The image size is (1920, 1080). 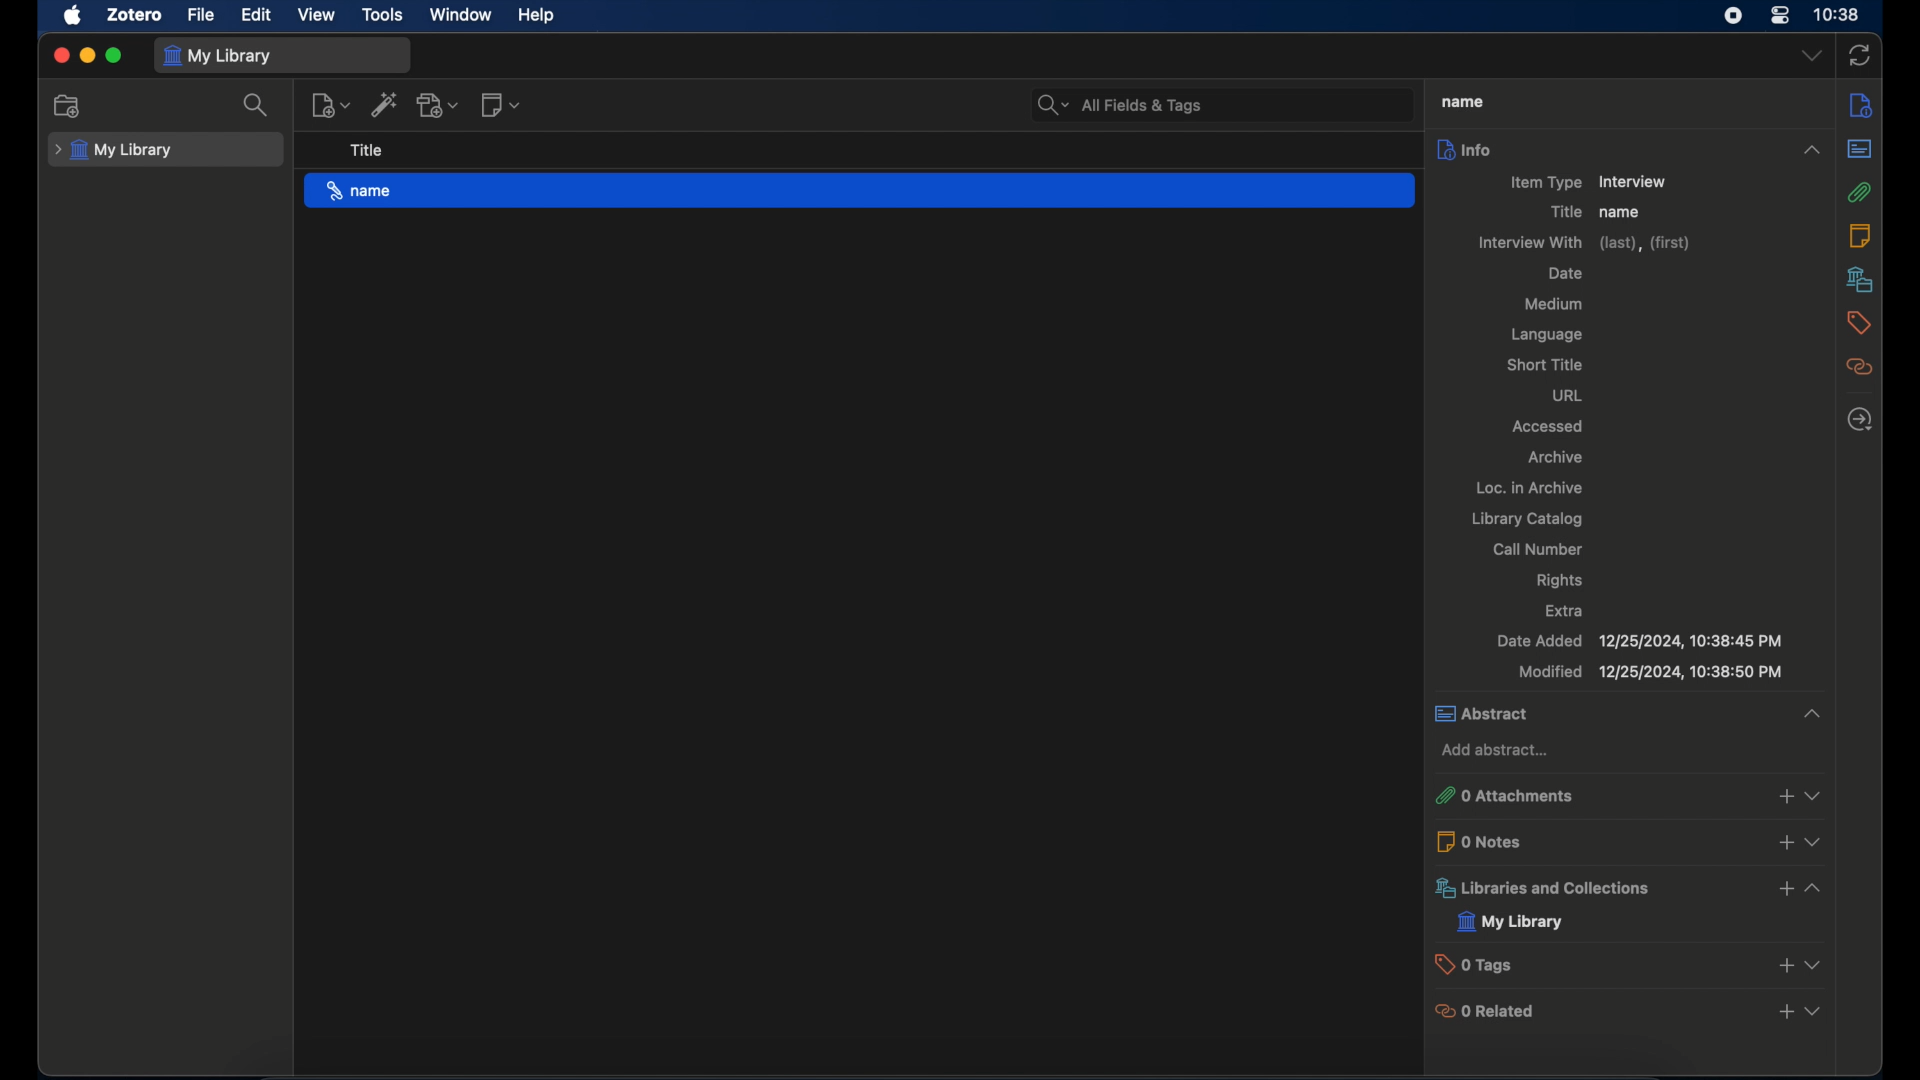 I want to click on view, so click(x=1812, y=964).